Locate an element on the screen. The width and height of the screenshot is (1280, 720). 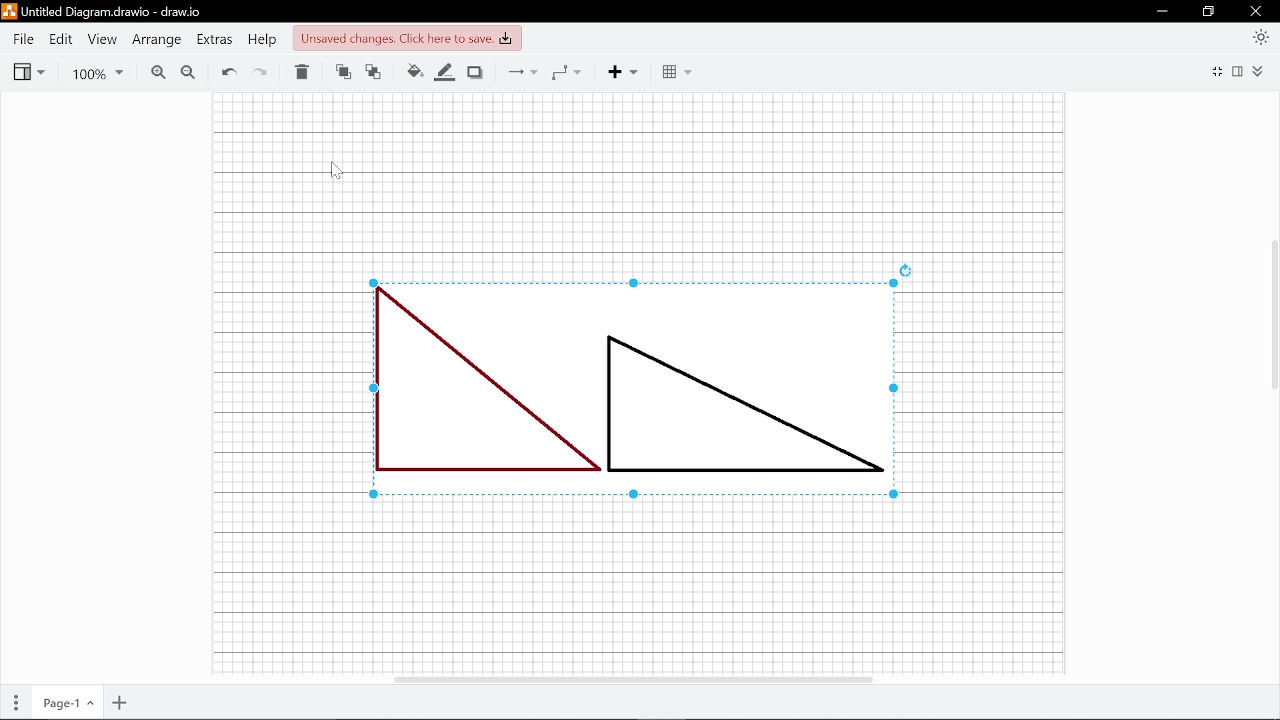
Undo is located at coordinates (228, 70).